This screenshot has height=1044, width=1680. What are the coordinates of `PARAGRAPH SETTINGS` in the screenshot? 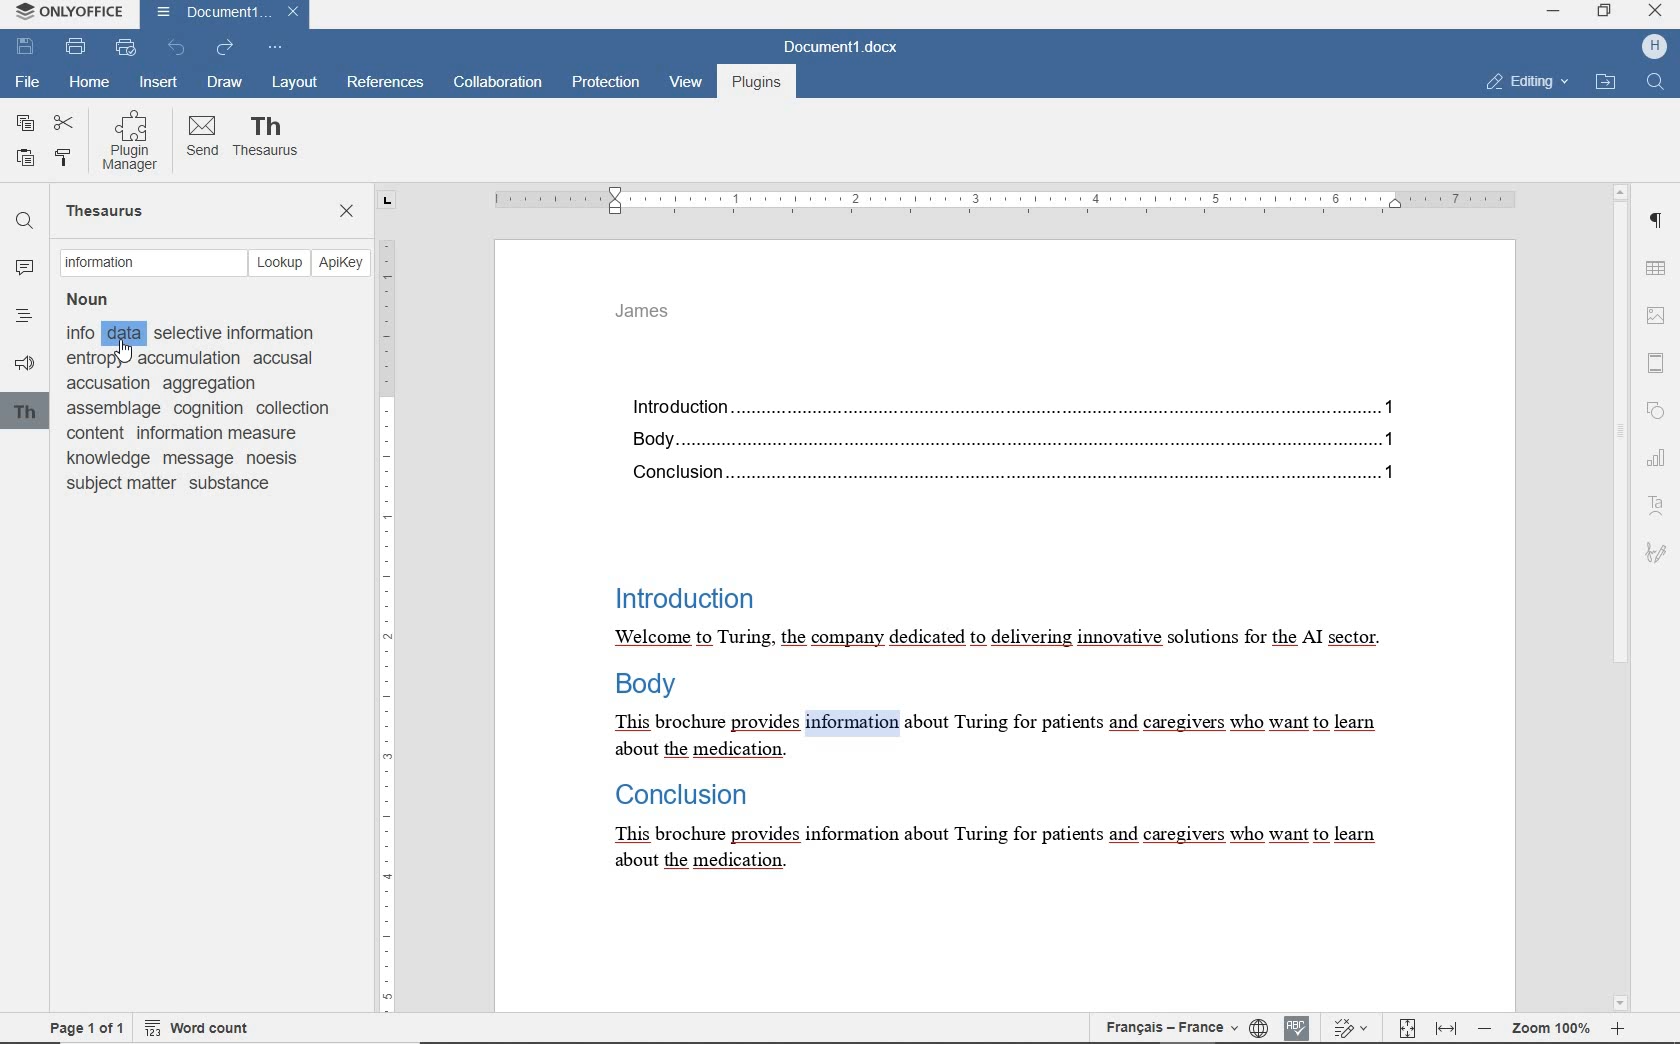 It's located at (1658, 219).